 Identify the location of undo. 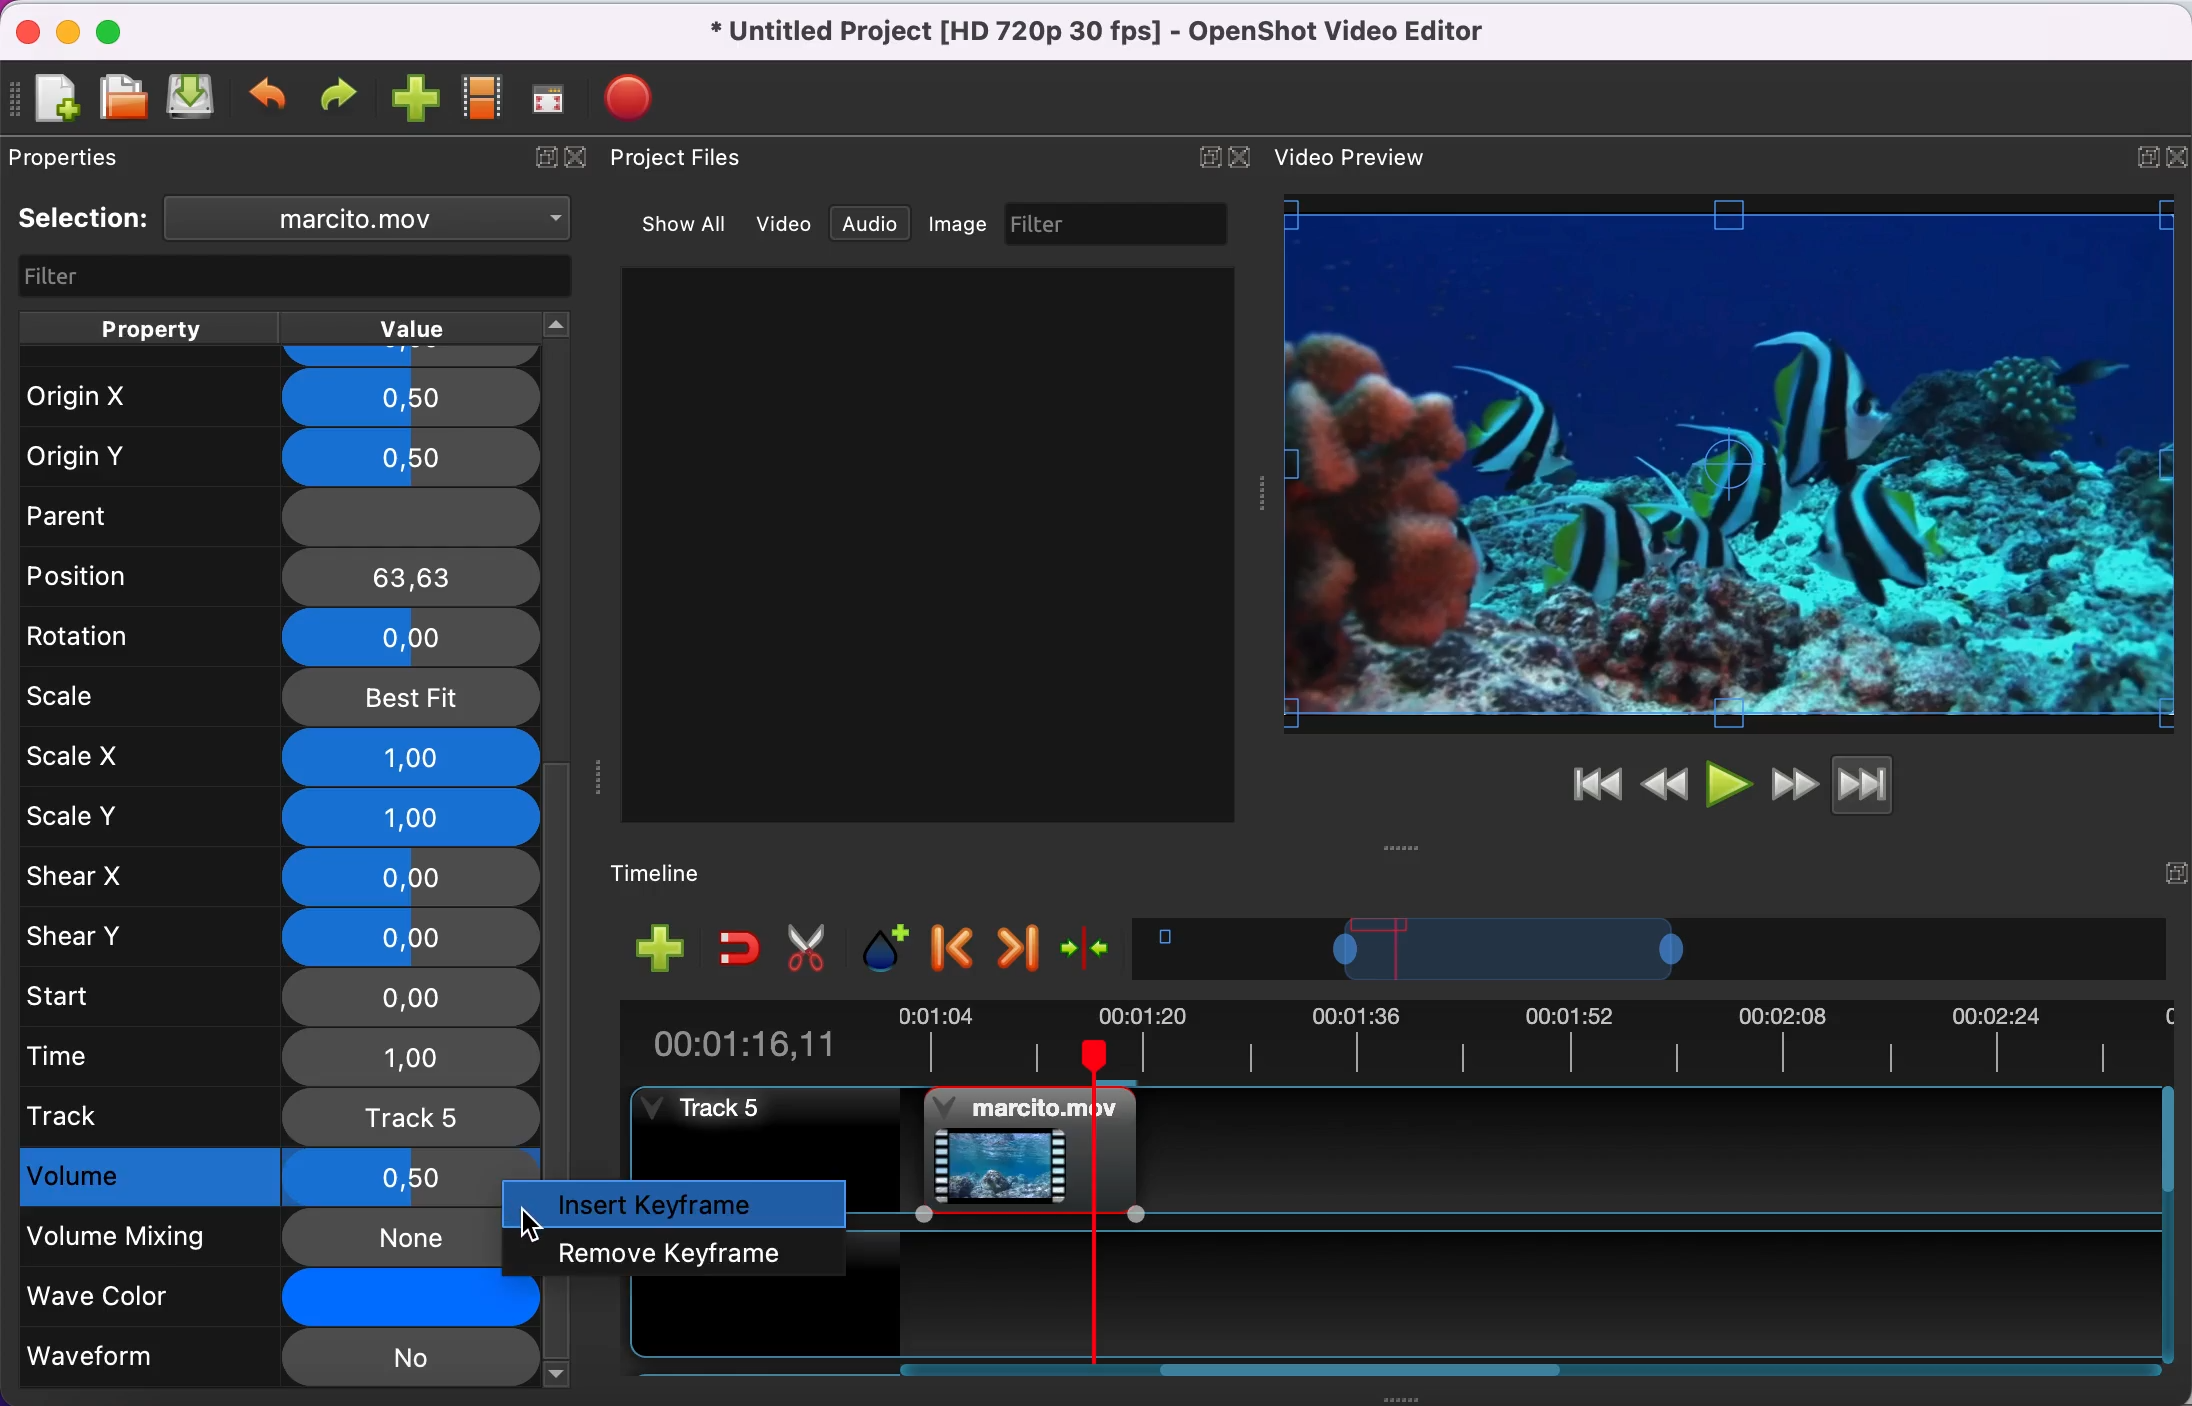
(271, 99).